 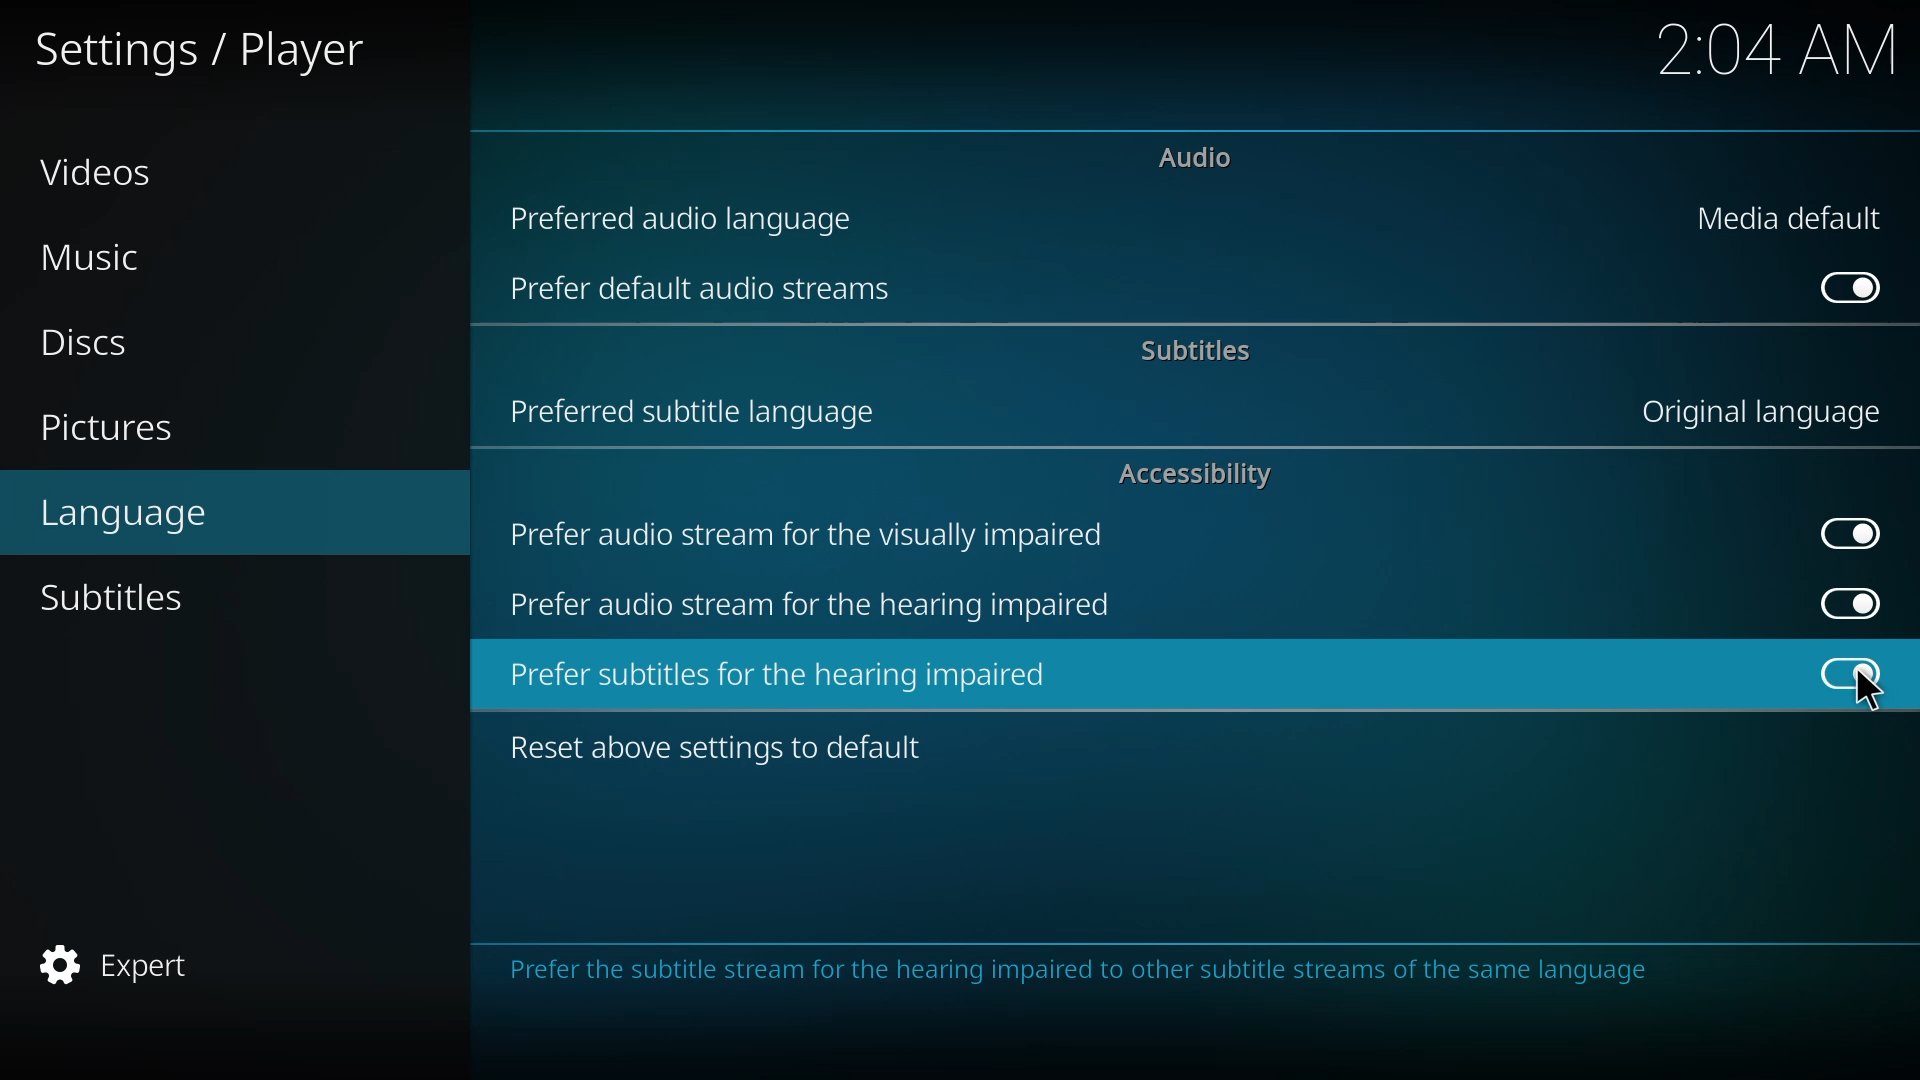 What do you see at coordinates (195, 47) in the screenshot?
I see `settings player` at bounding box center [195, 47].